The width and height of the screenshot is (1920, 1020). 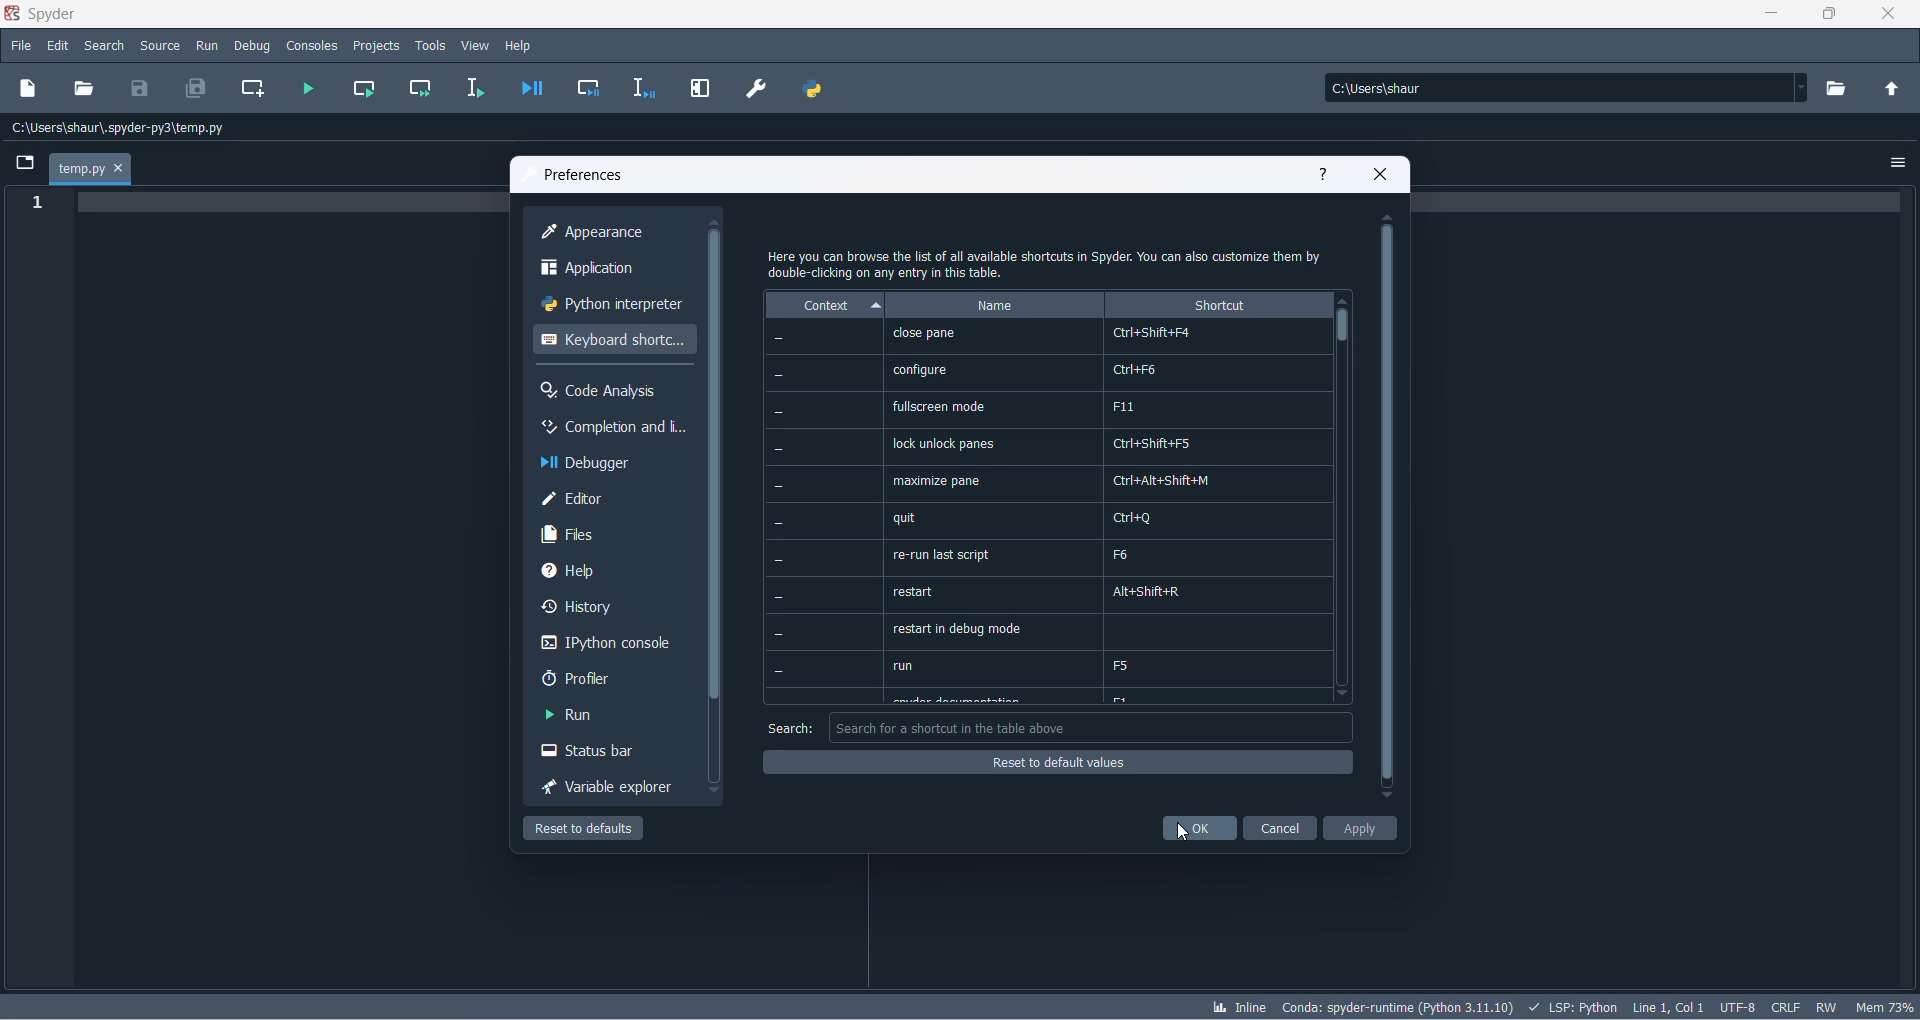 What do you see at coordinates (199, 92) in the screenshot?
I see `save all` at bounding box center [199, 92].